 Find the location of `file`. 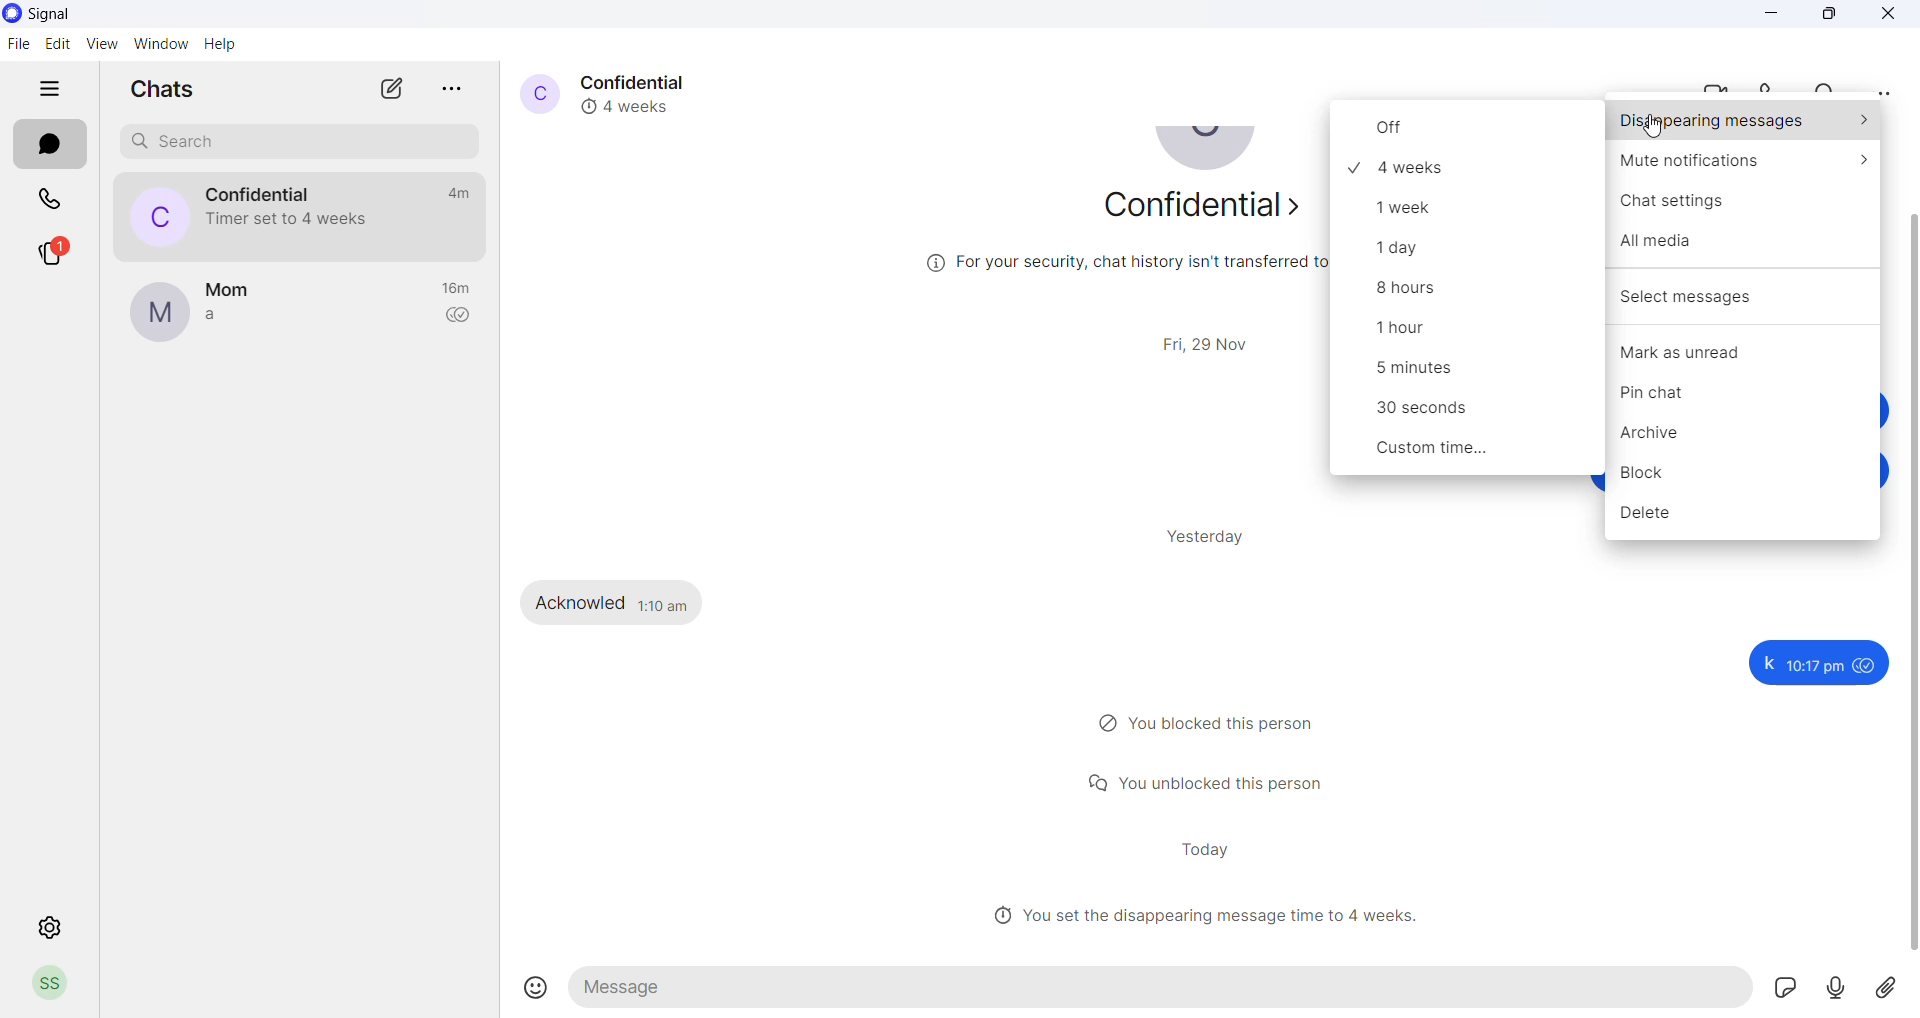

file is located at coordinates (18, 44).